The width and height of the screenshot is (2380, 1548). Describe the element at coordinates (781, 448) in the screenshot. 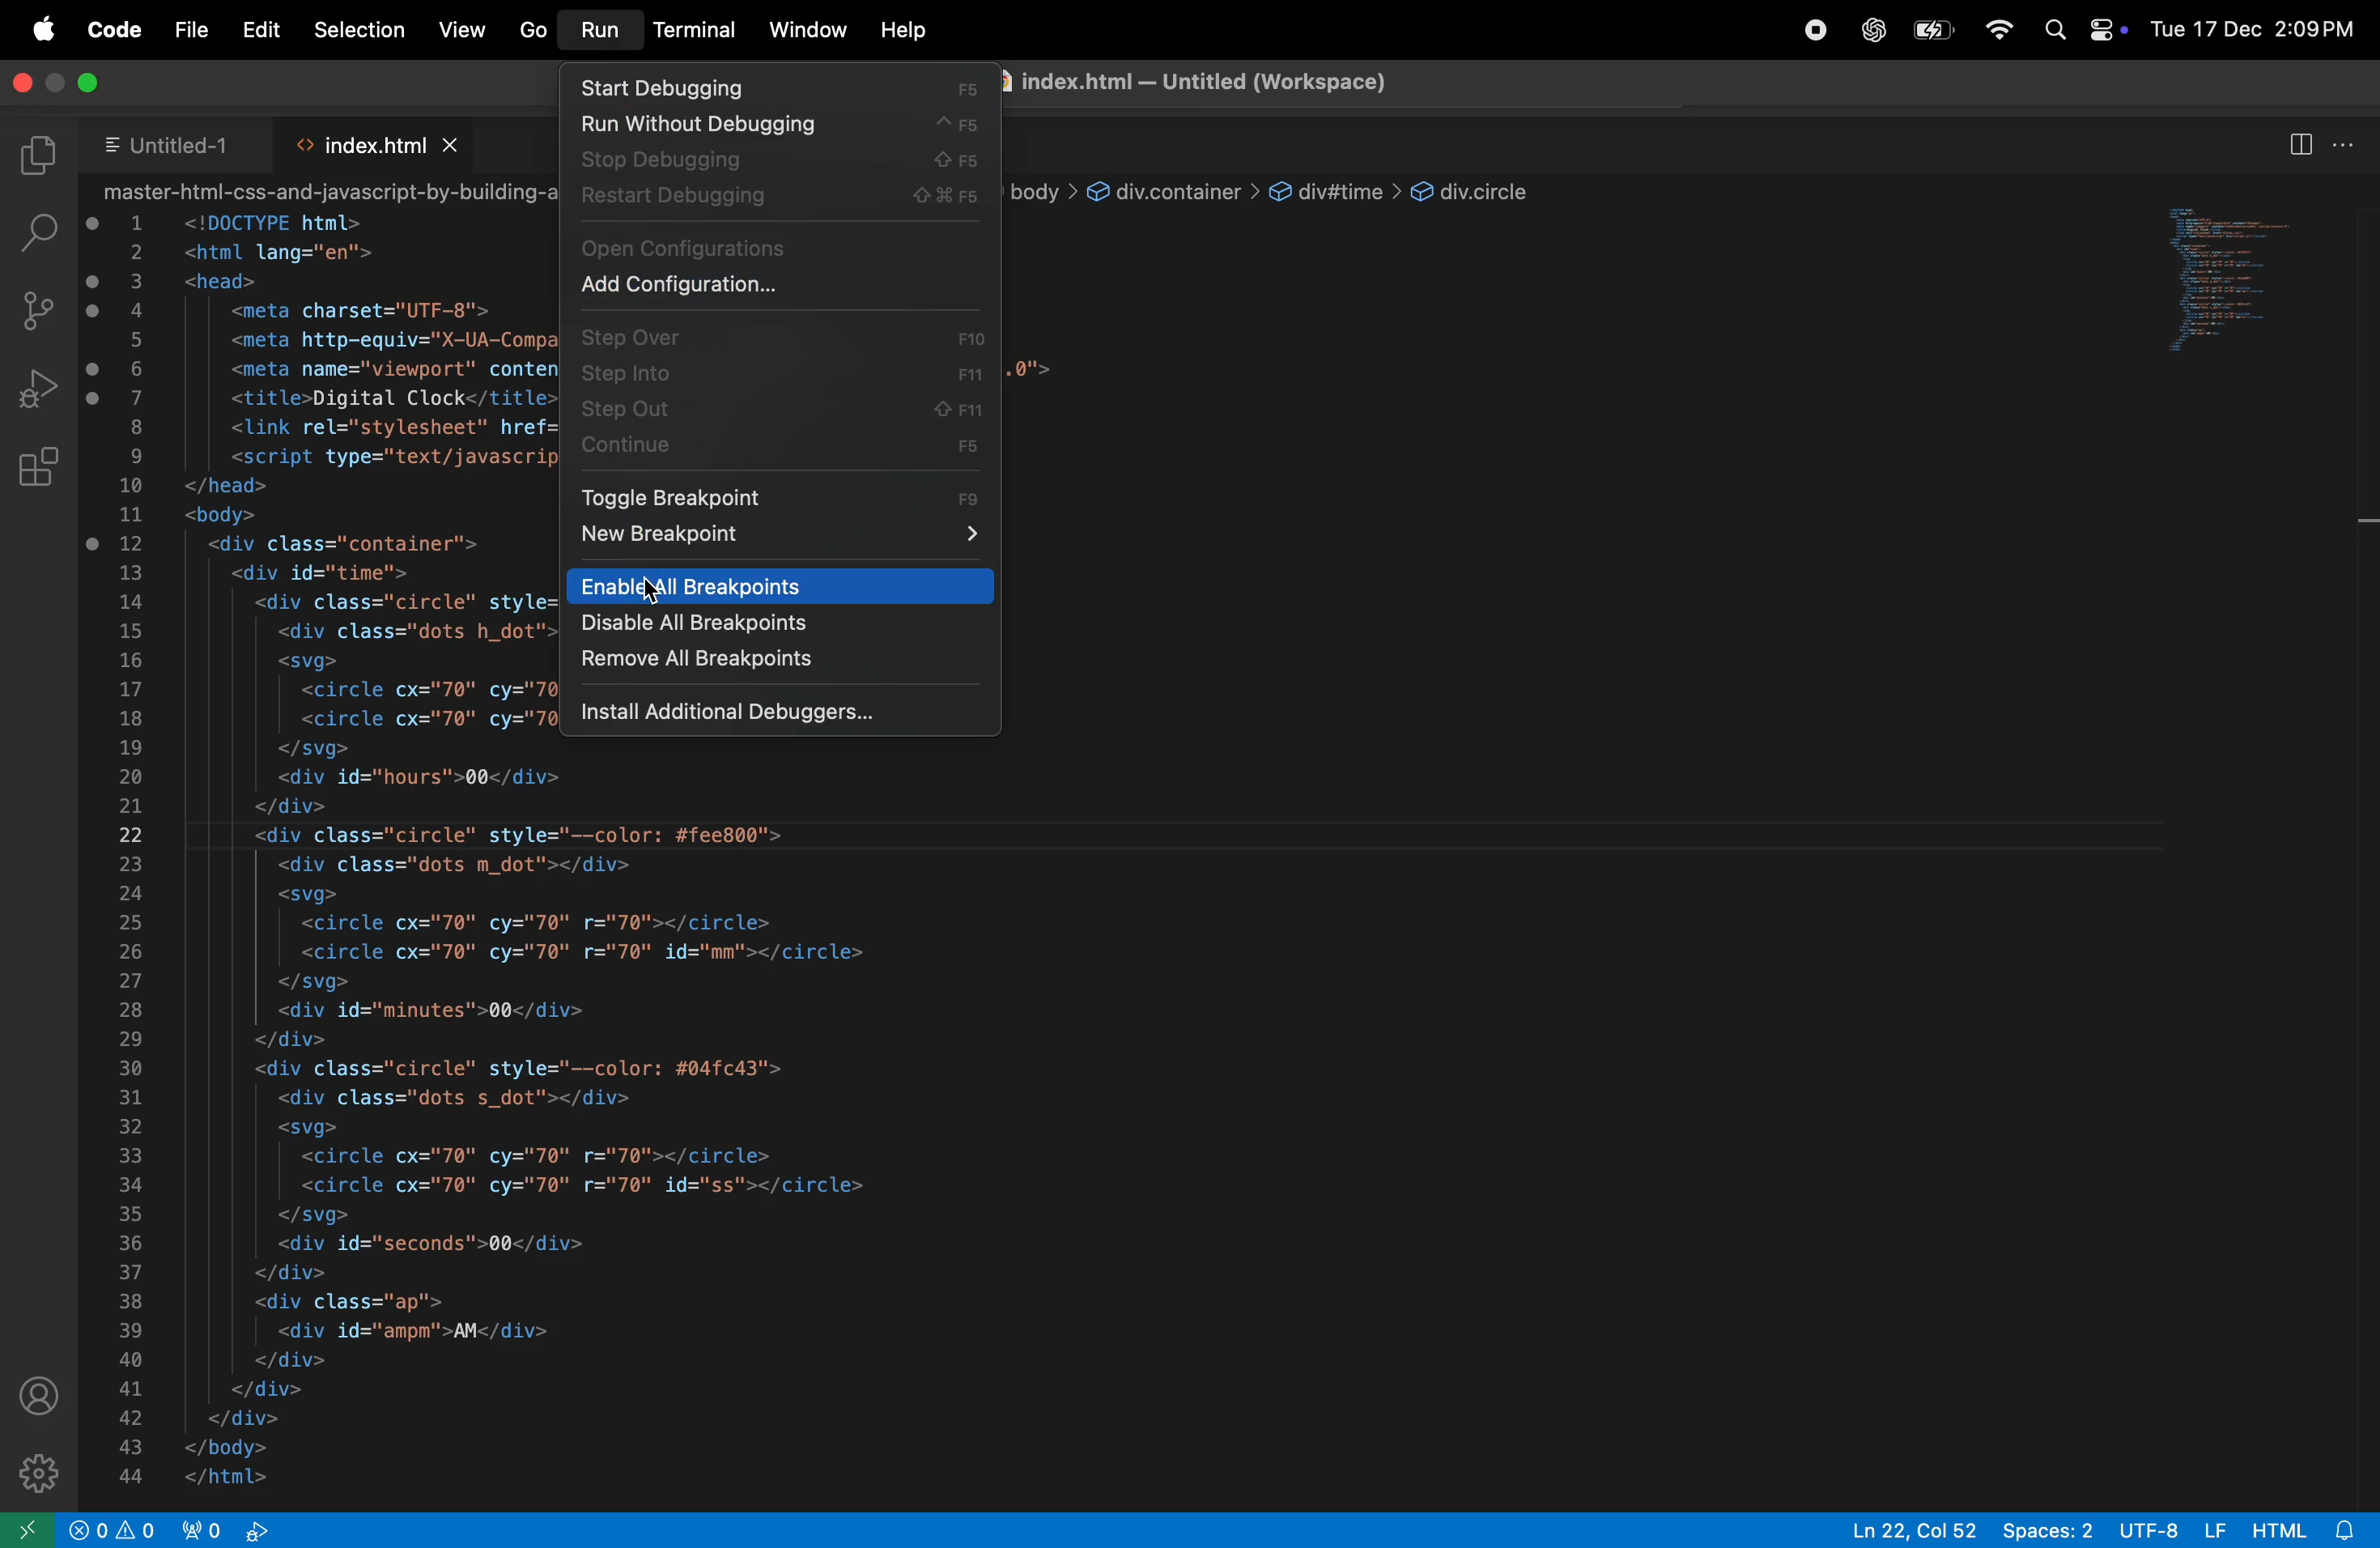

I see `continue` at that location.